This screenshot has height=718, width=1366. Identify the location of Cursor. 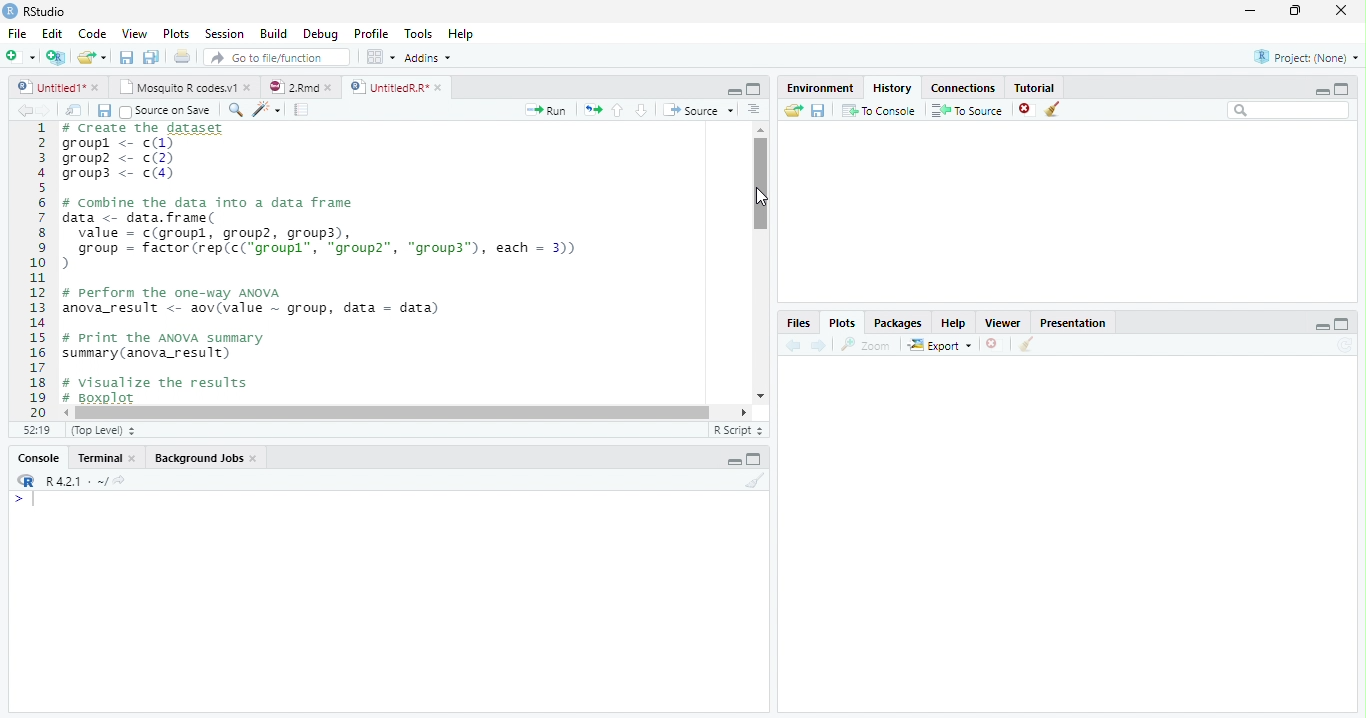
(38, 501).